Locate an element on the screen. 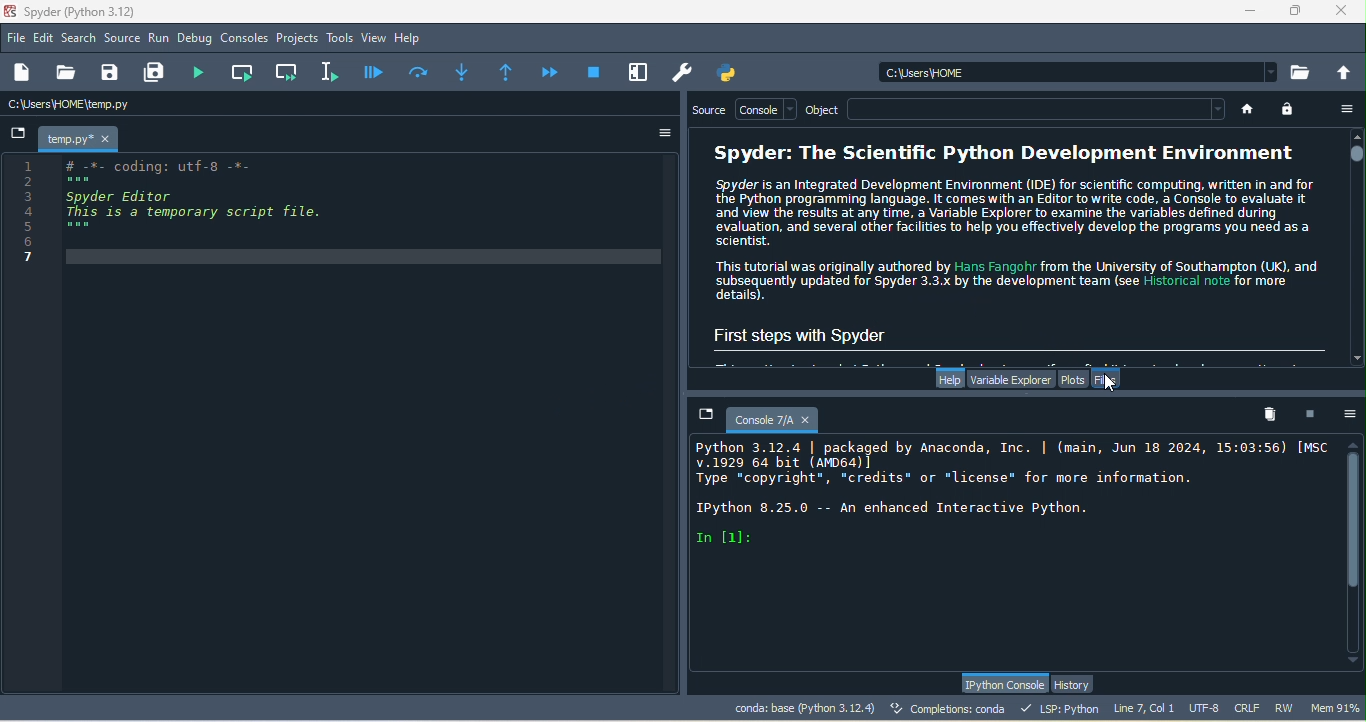  vertical scroll bar is located at coordinates (1355, 553).